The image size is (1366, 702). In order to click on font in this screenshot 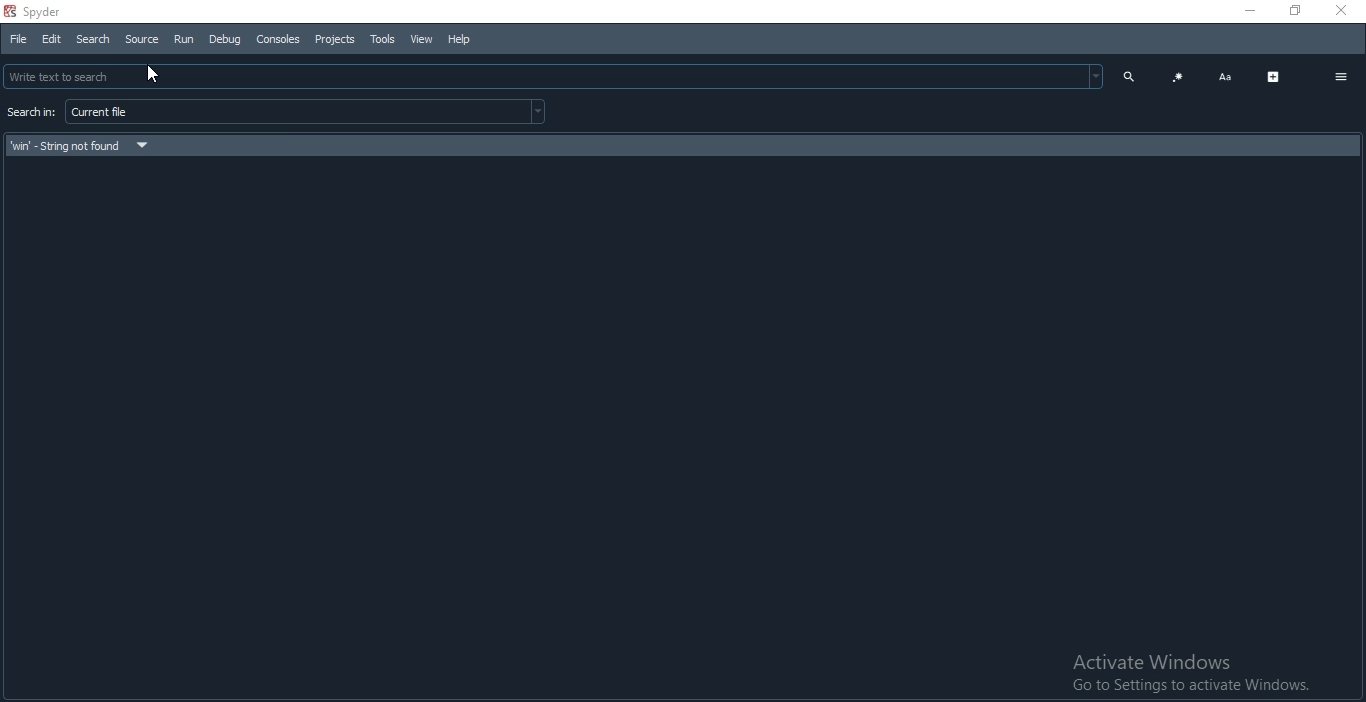, I will do `click(1224, 77)`.